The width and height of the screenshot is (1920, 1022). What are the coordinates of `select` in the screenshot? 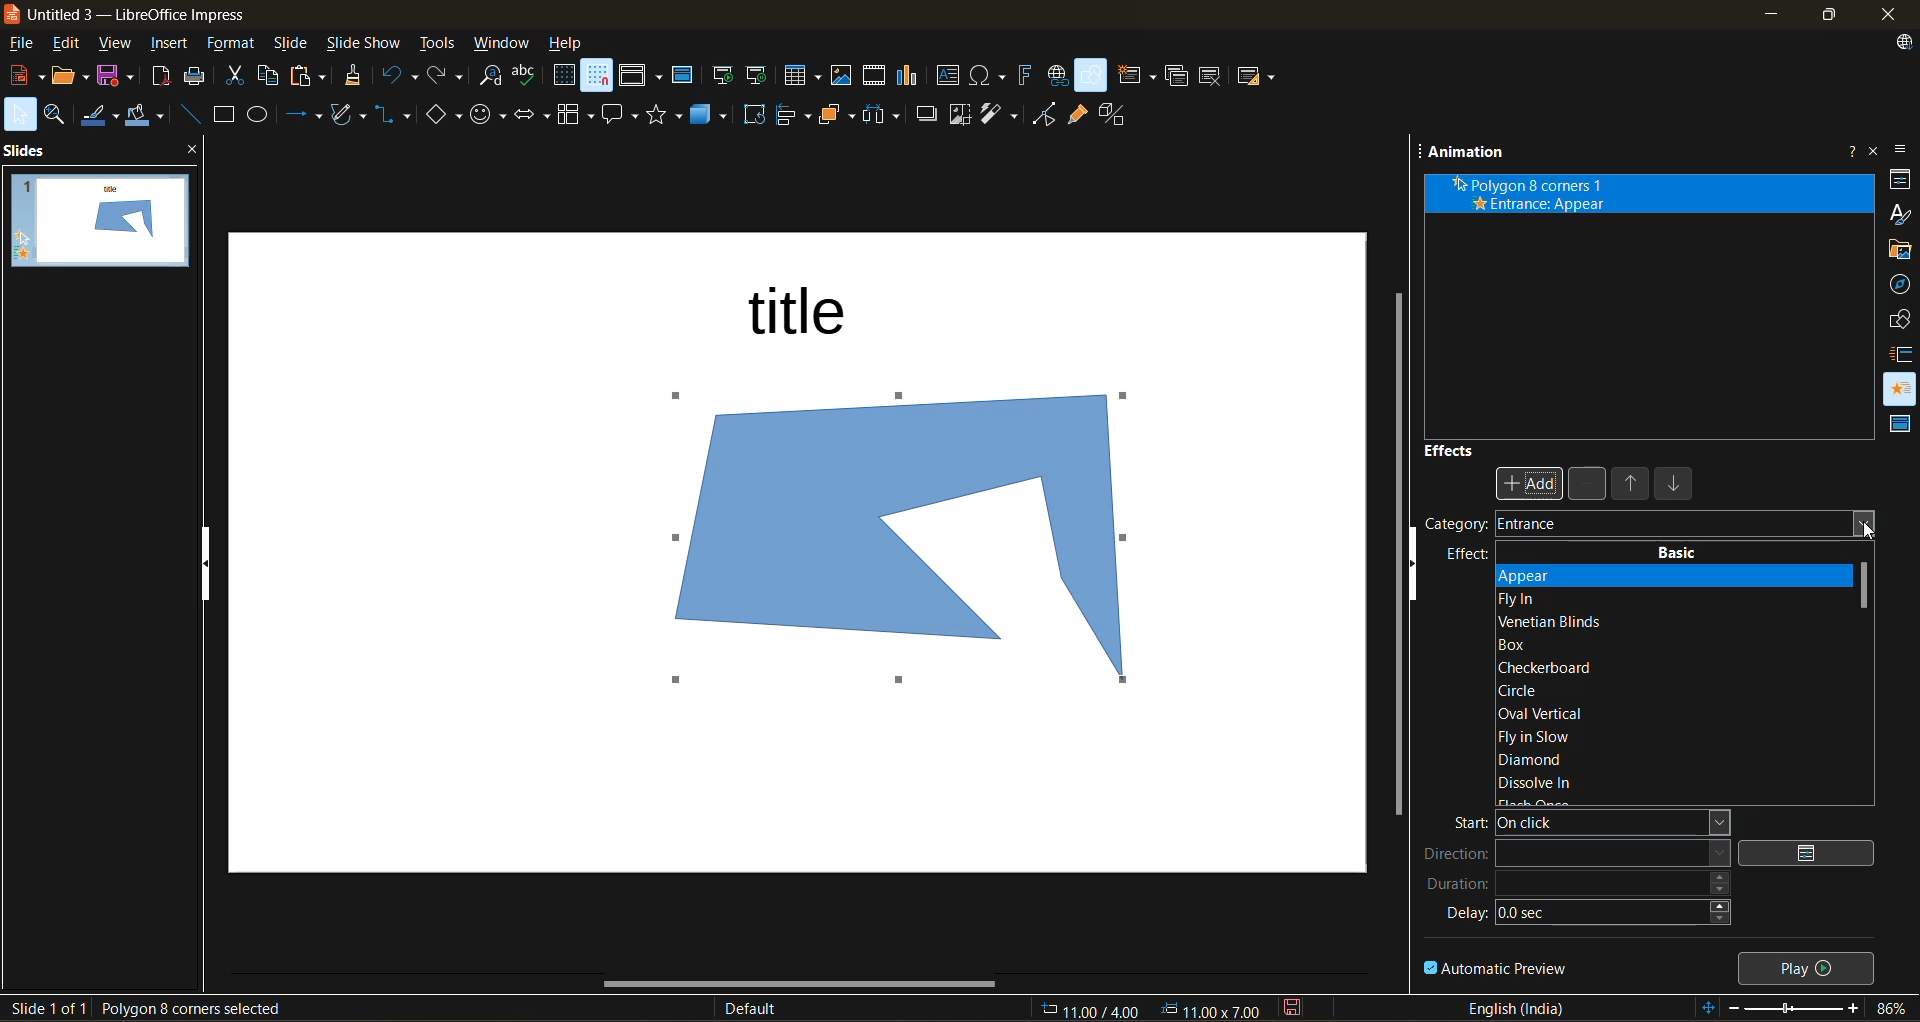 It's located at (22, 114).